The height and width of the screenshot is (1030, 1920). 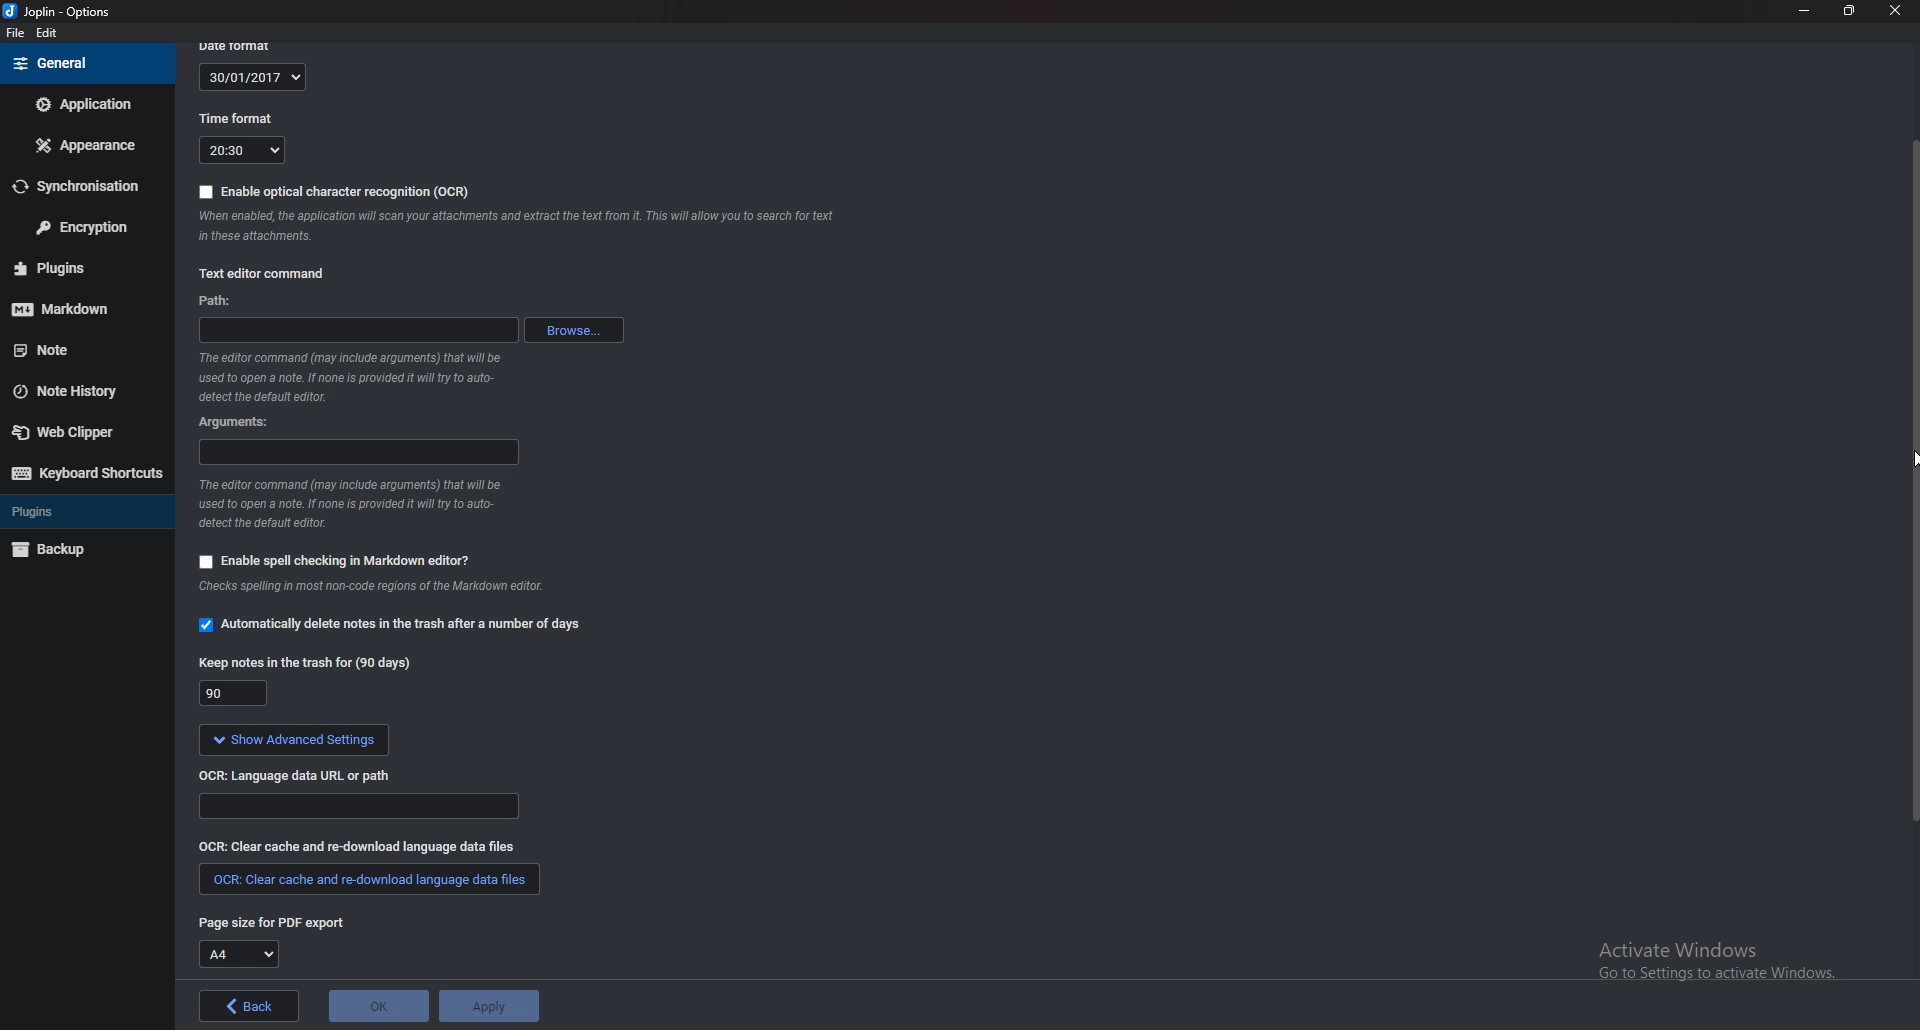 I want to click on Application, so click(x=86, y=104).